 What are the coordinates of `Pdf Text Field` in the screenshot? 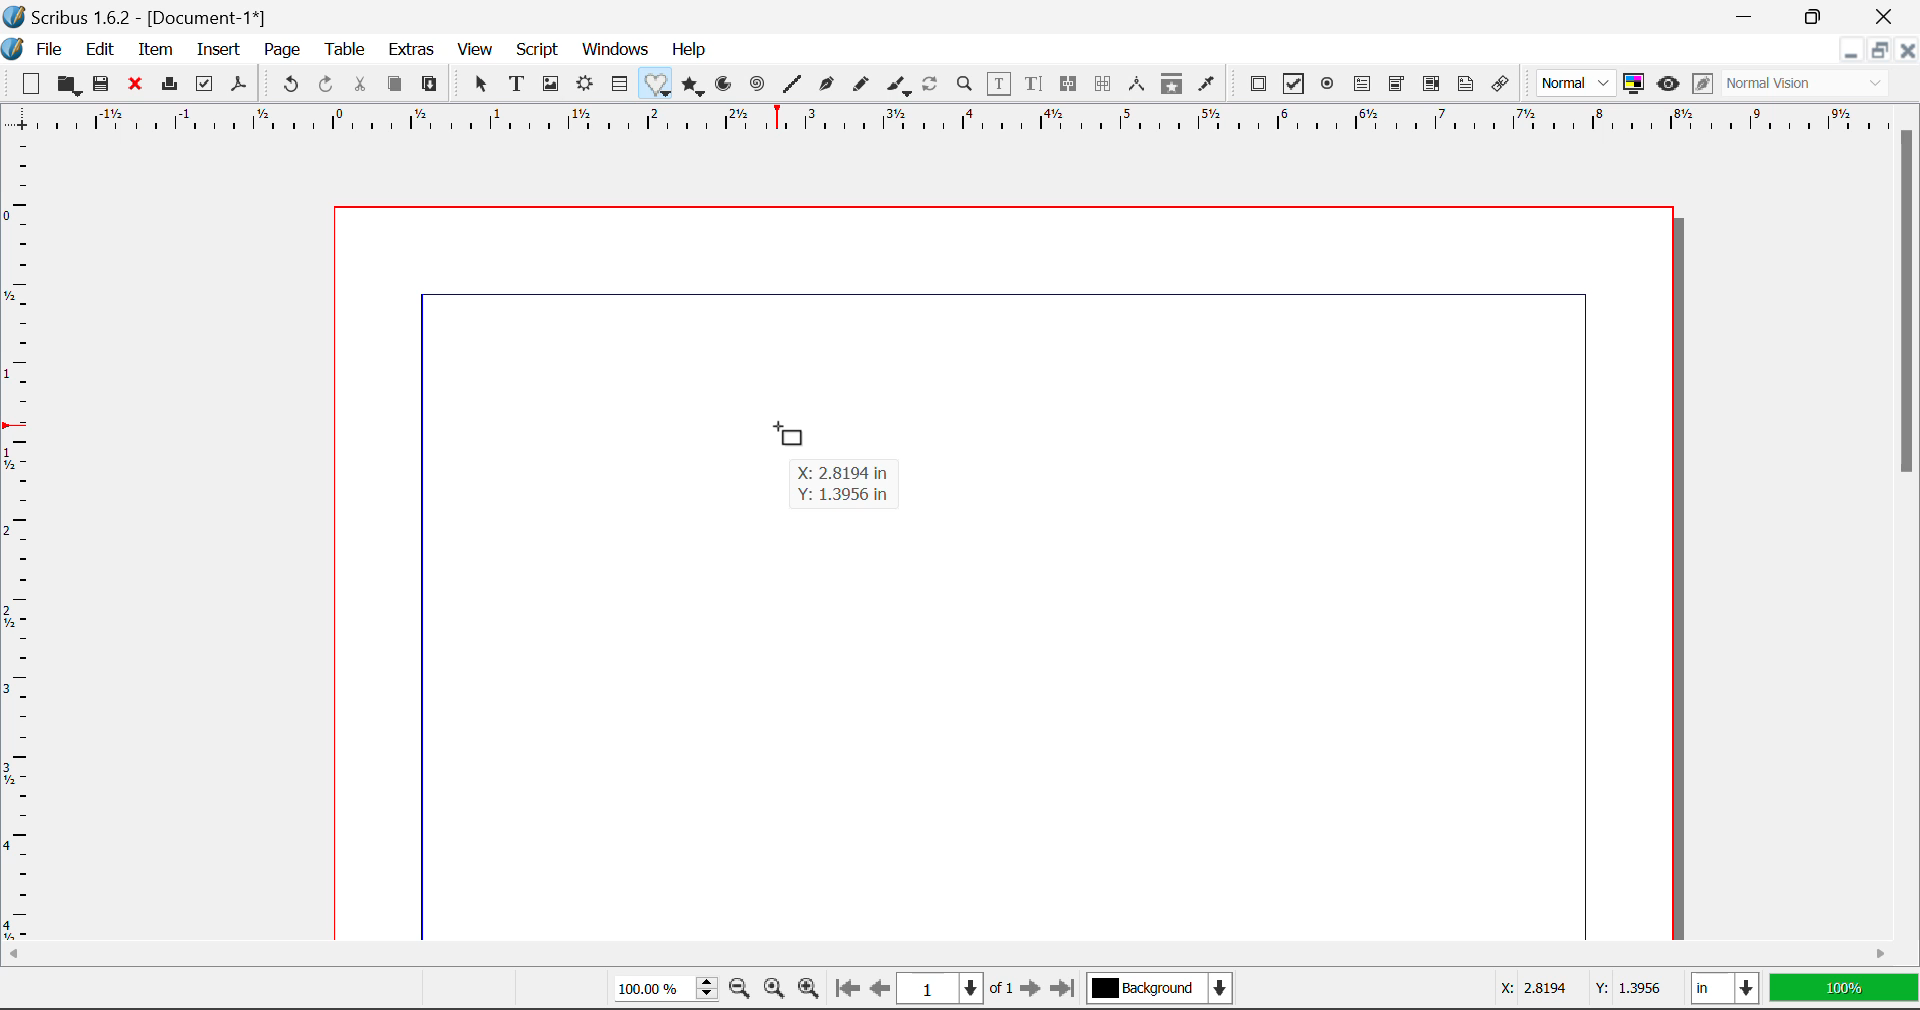 It's located at (1363, 87).